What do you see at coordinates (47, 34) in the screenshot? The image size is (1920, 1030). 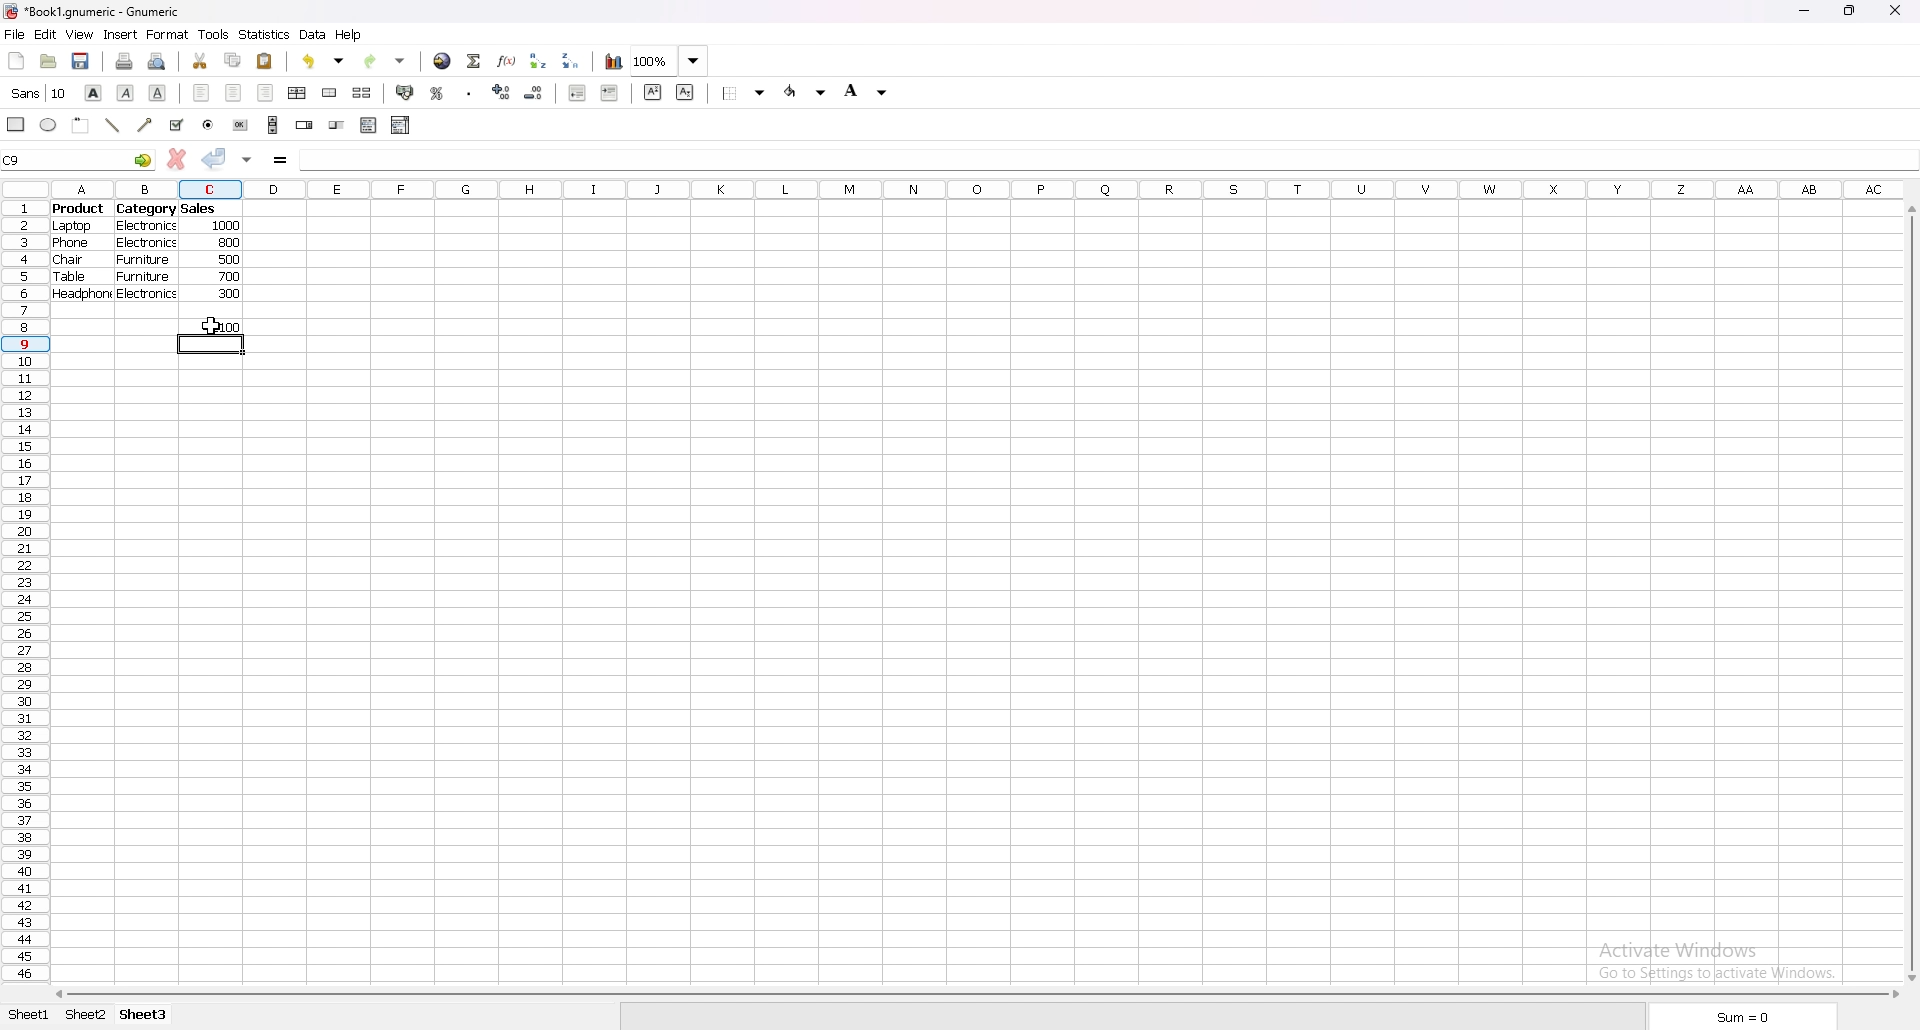 I see `edit` at bounding box center [47, 34].